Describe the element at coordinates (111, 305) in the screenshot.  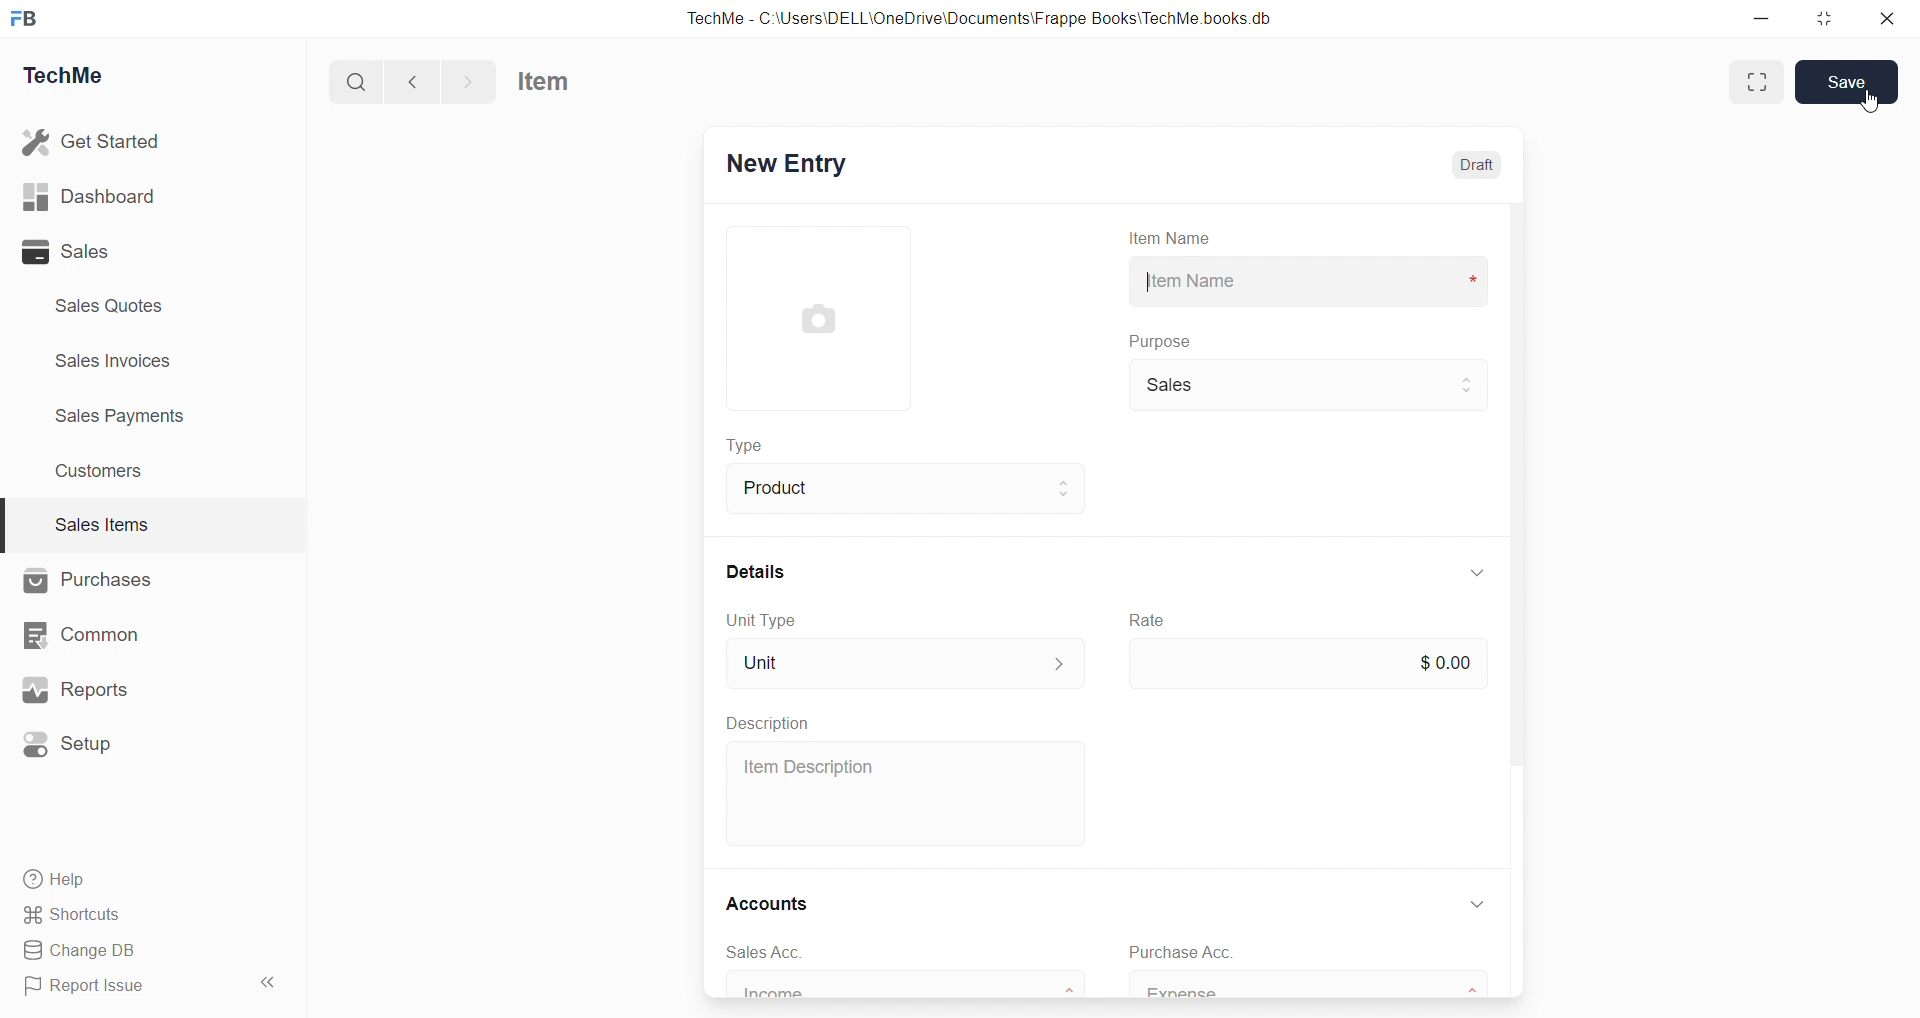
I see `Sales Quotes` at that location.